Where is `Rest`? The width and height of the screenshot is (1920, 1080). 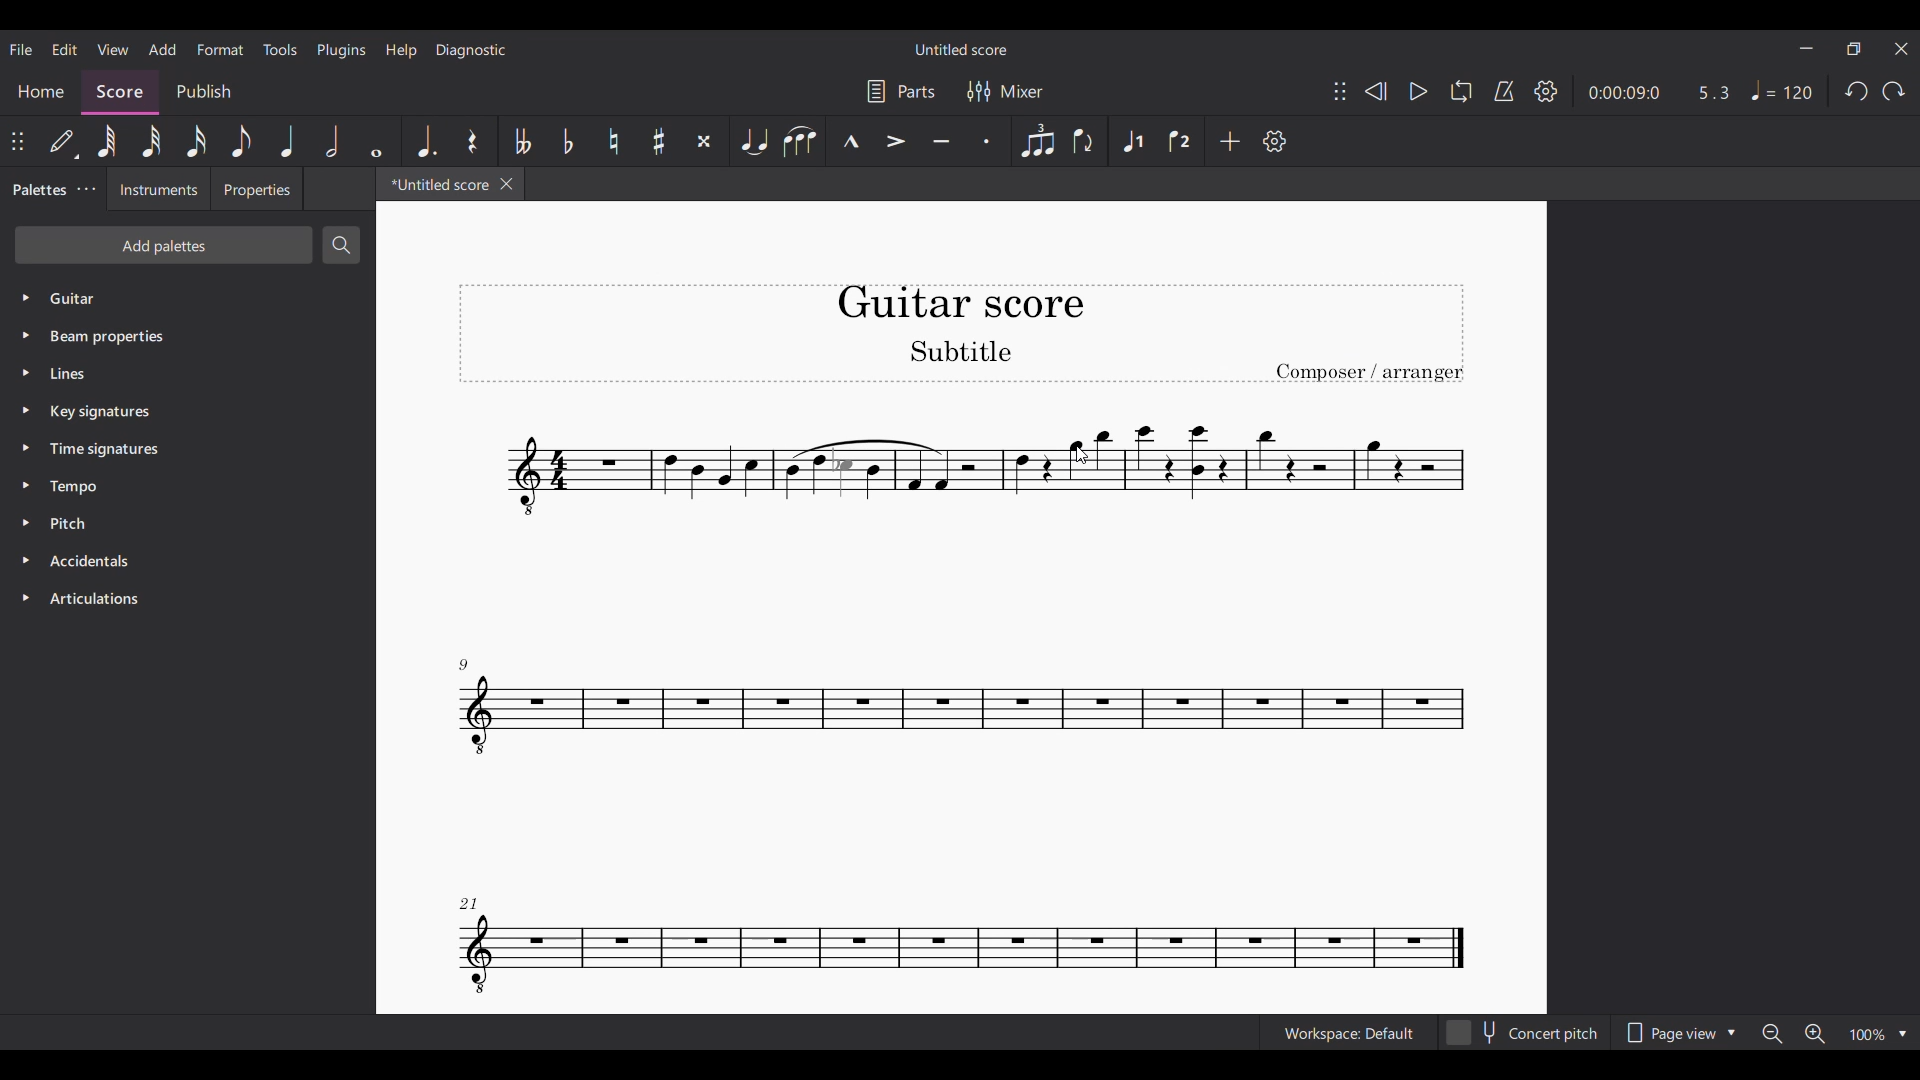
Rest is located at coordinates (473, 141).